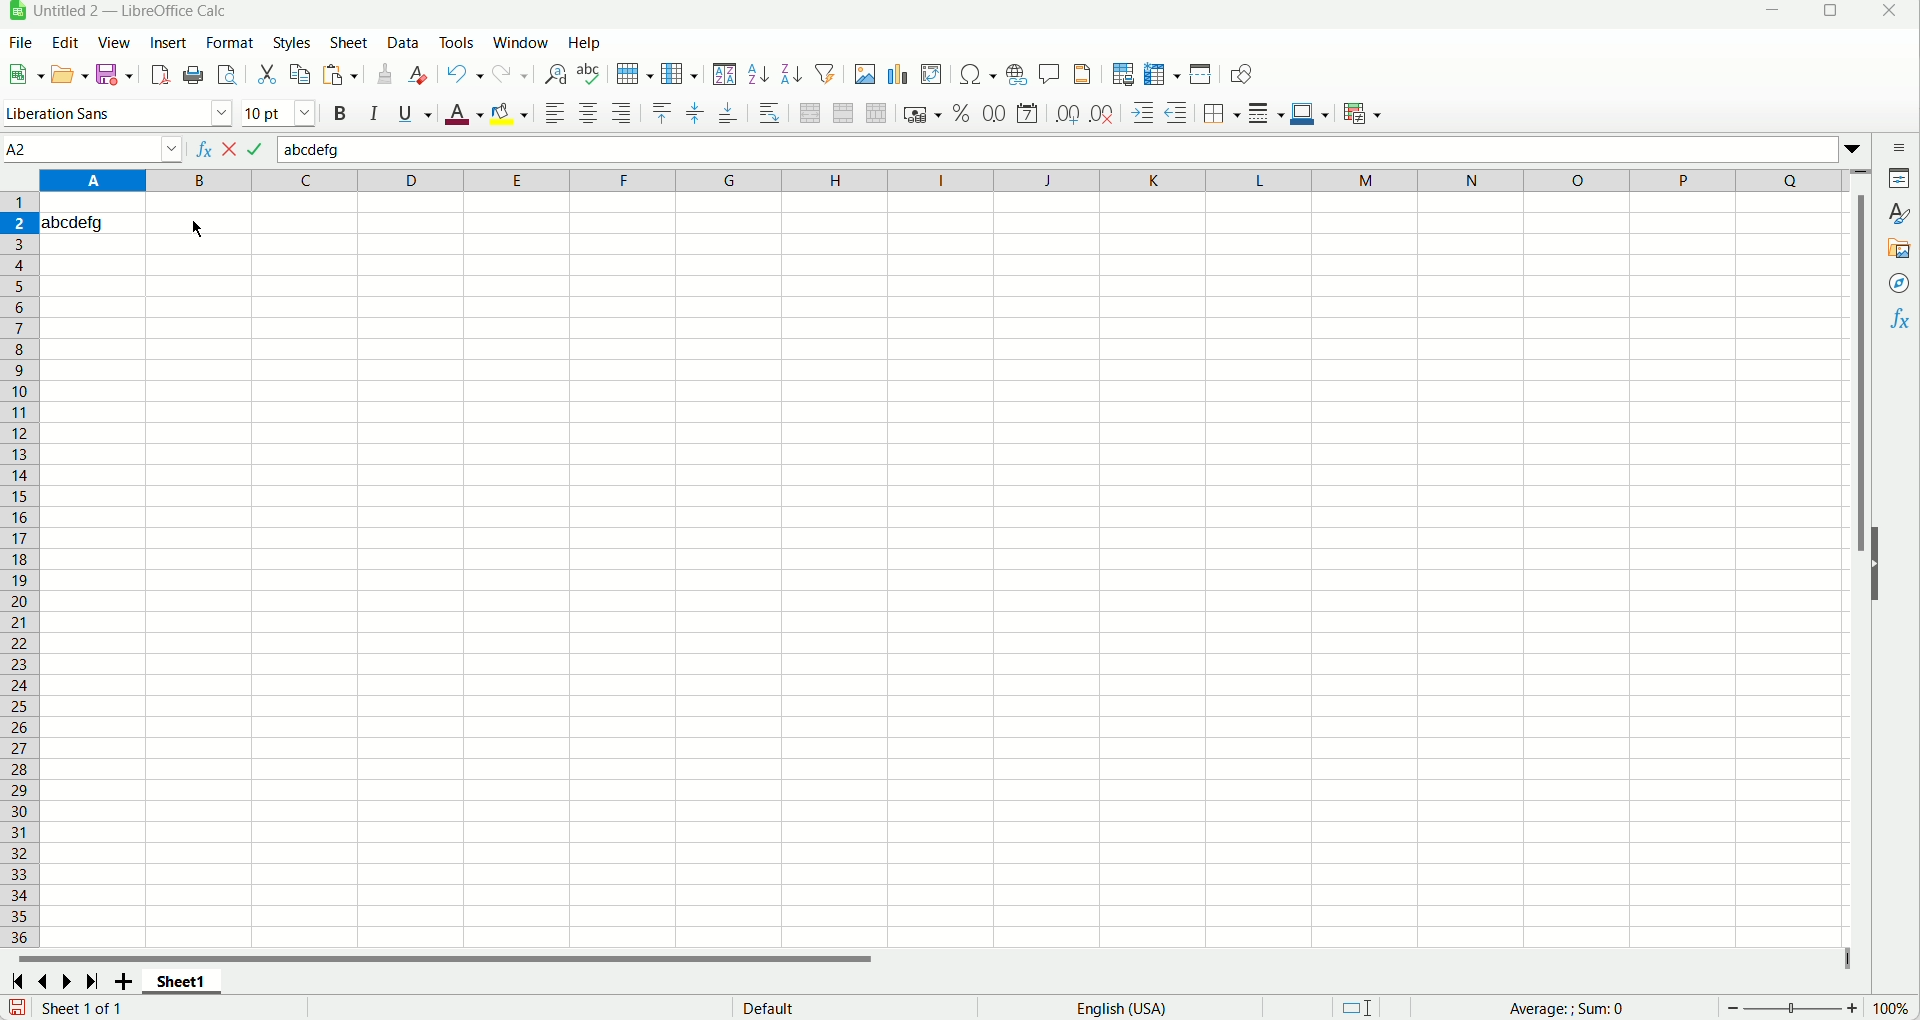  What do you see at coordinates (1363, 115) in the screenshot?
I see `conditional` at bounding box center [1363, 115].